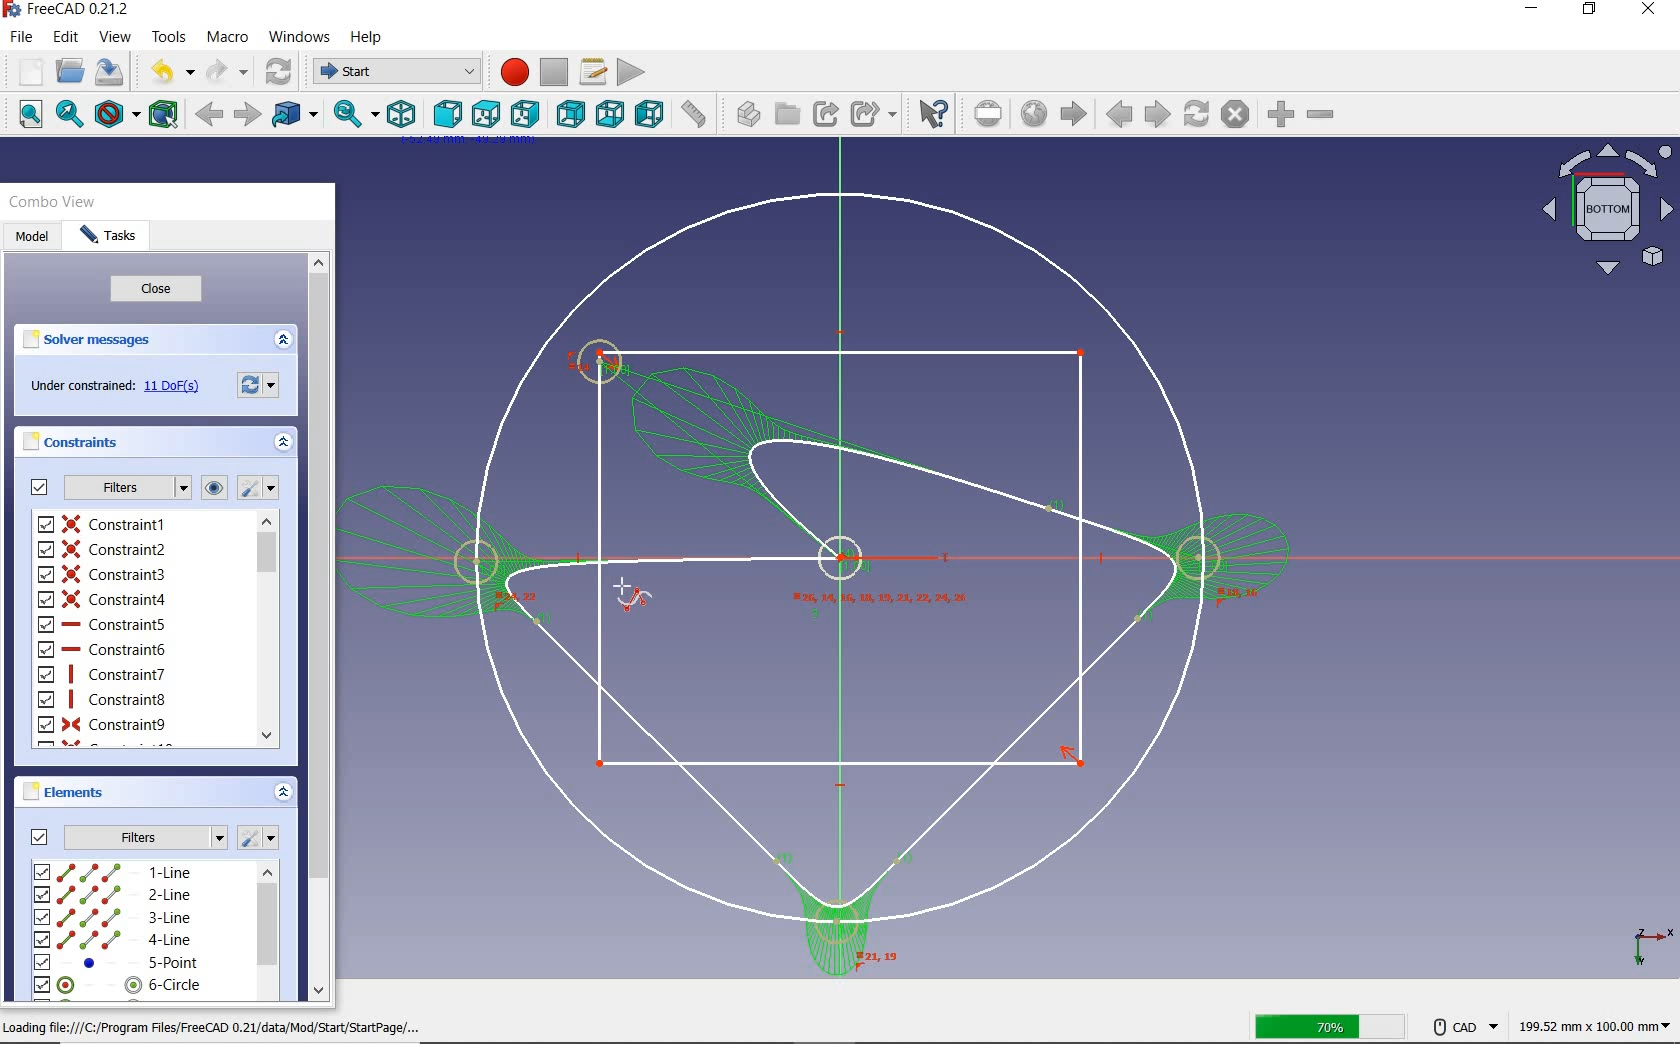 This screenshot has width=1680, height=1044. I want to click on measure distance, so click(696, 116).